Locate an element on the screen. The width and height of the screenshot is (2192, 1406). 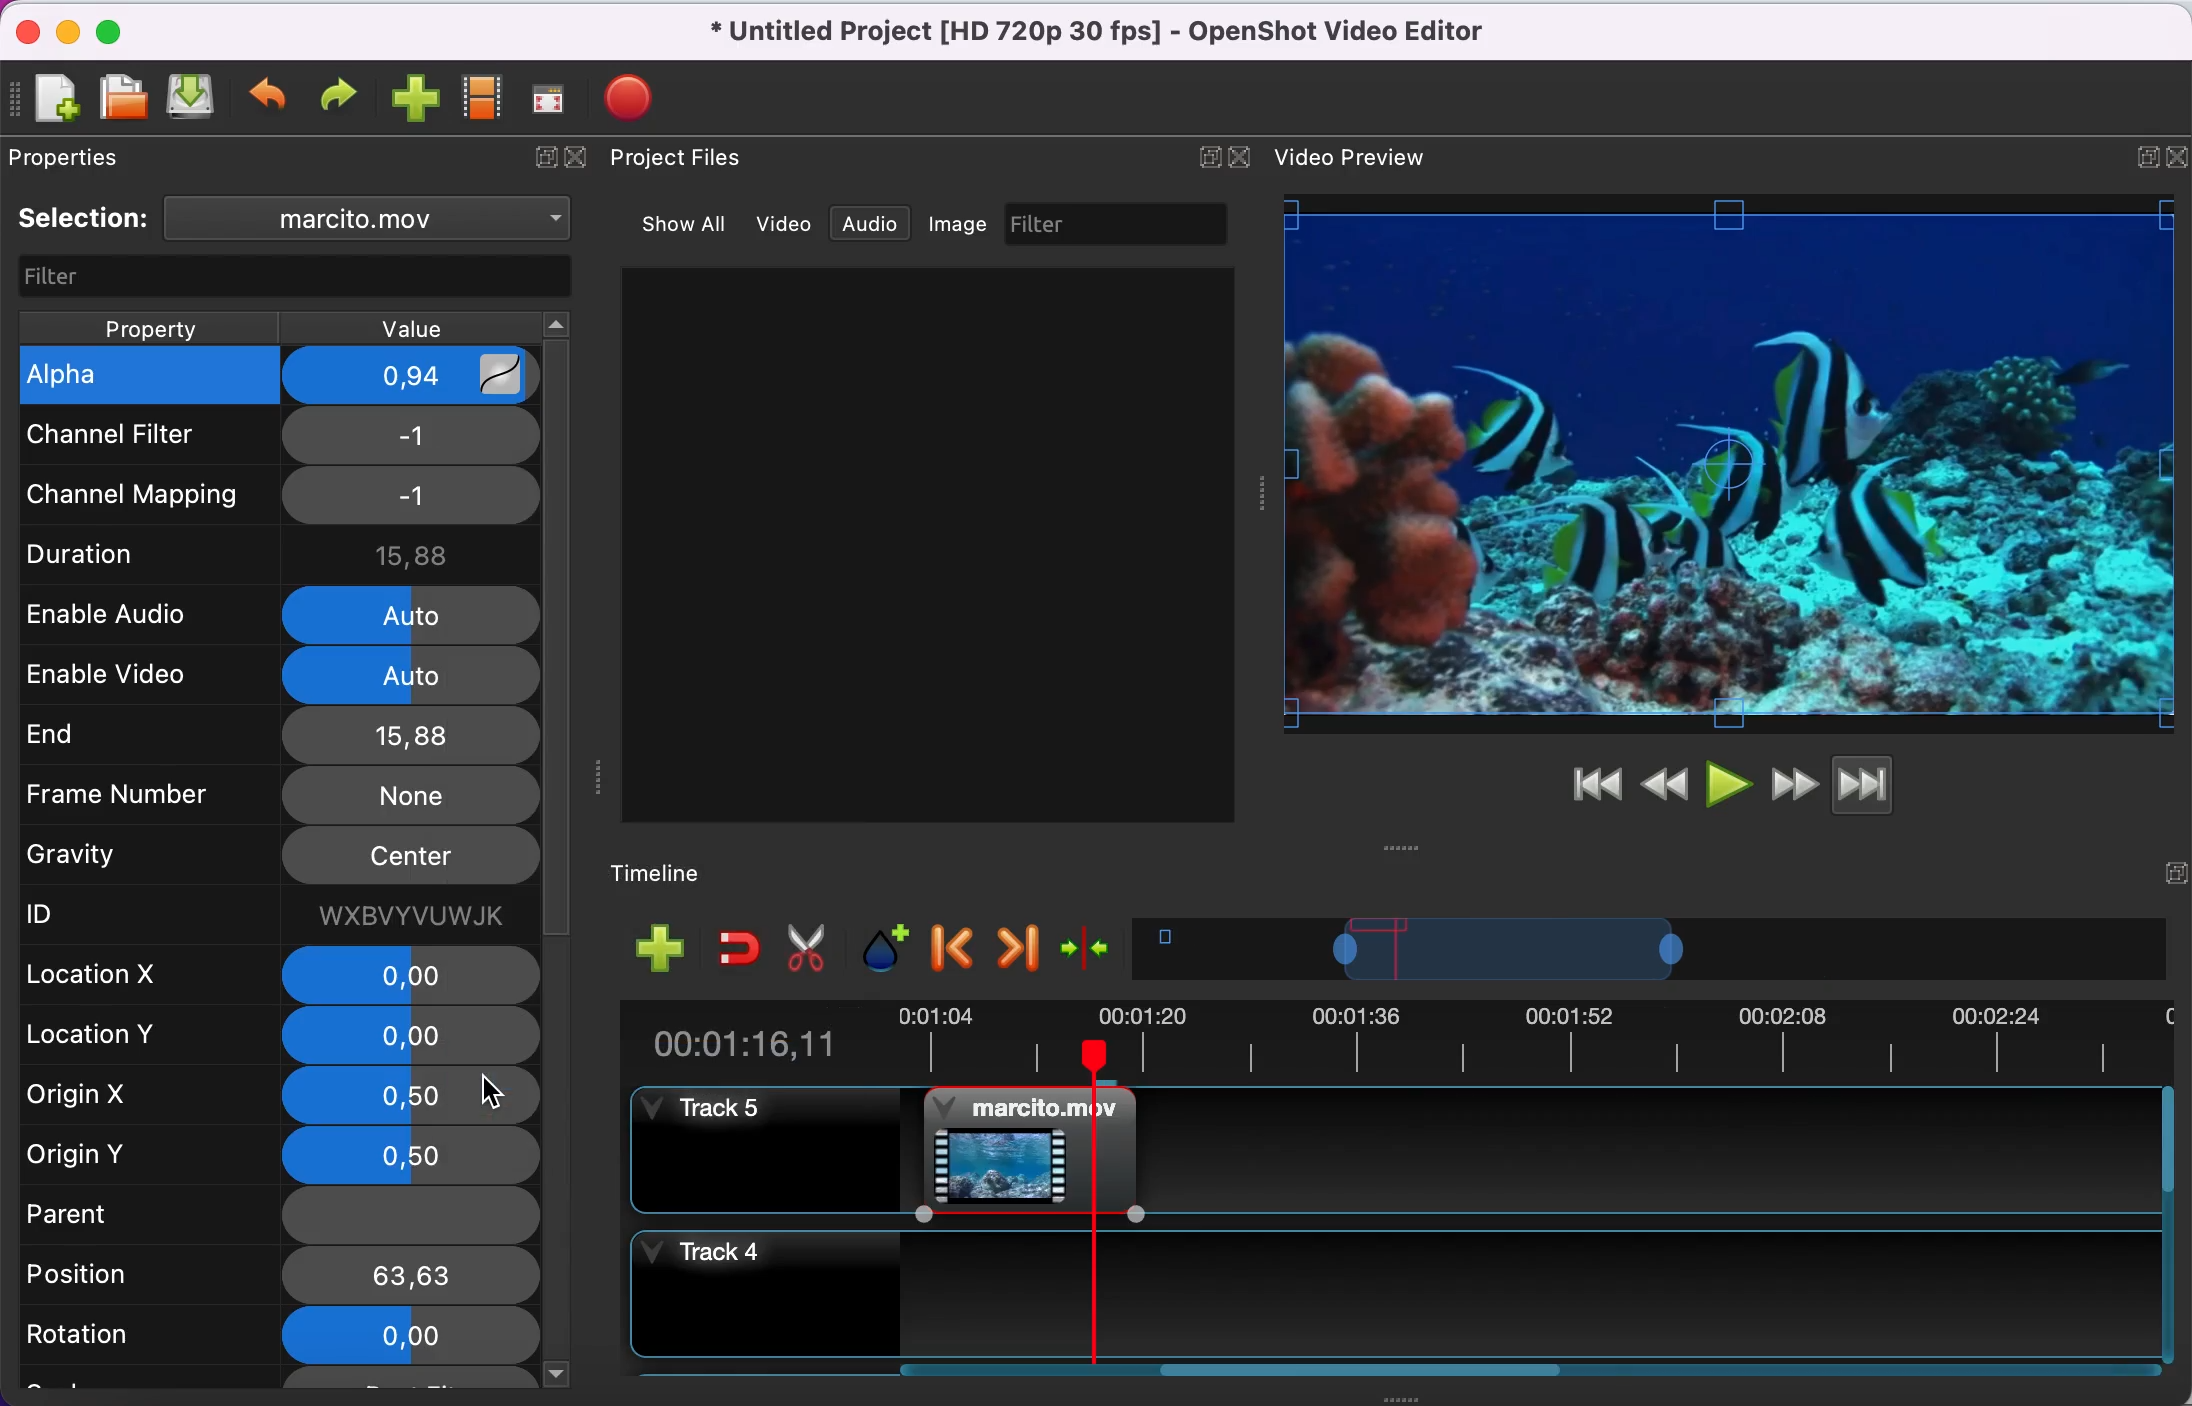
track 4 is located at coordinates (1397, 1290).